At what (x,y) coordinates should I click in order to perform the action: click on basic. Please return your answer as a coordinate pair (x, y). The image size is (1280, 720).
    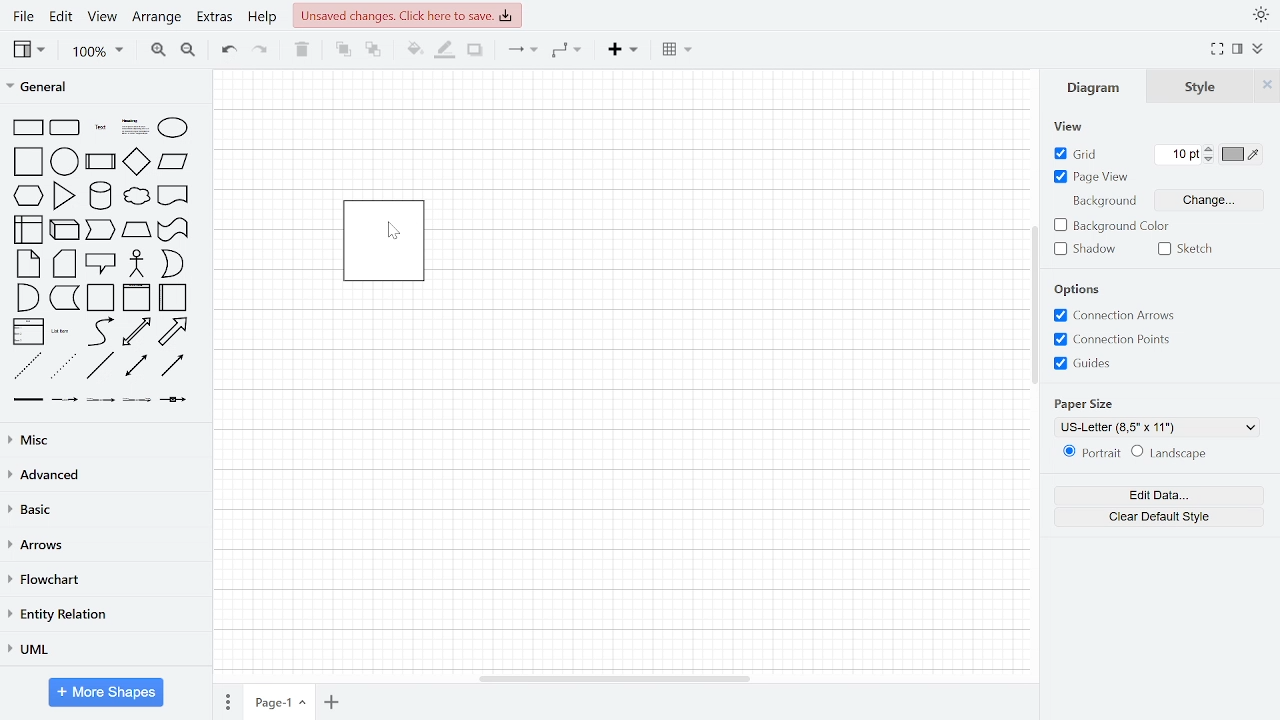
    Looking at the image, I should click on (103, 509).